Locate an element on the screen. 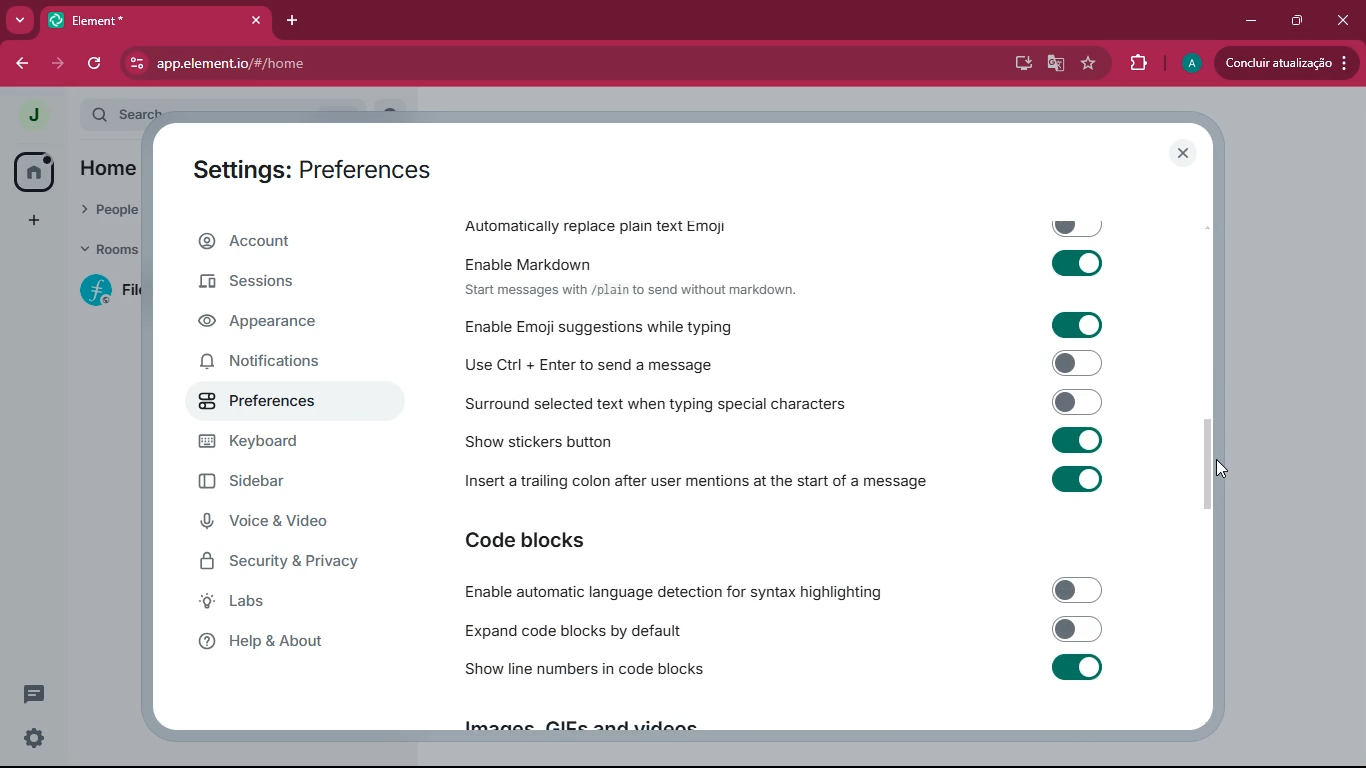  refresh is located at coordinates (94, 65).